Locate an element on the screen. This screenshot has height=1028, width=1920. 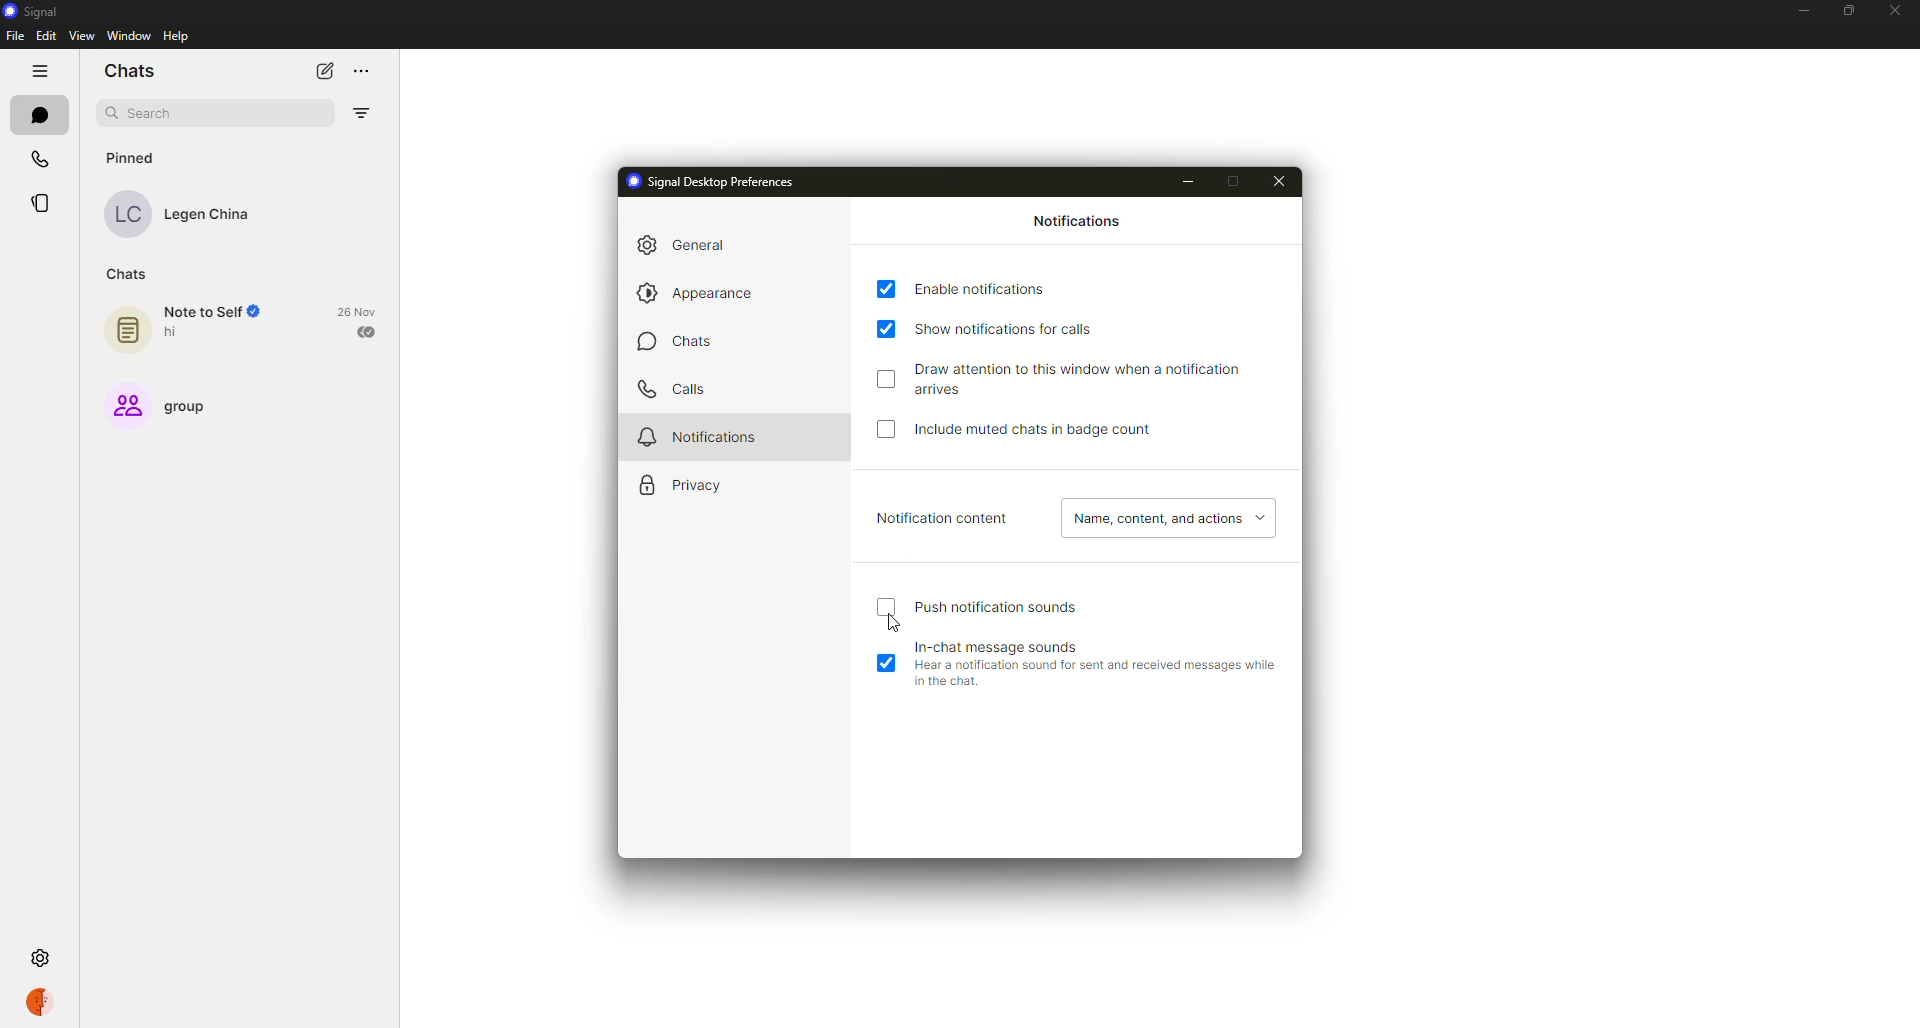
stories is located at coordinates (50, 203).